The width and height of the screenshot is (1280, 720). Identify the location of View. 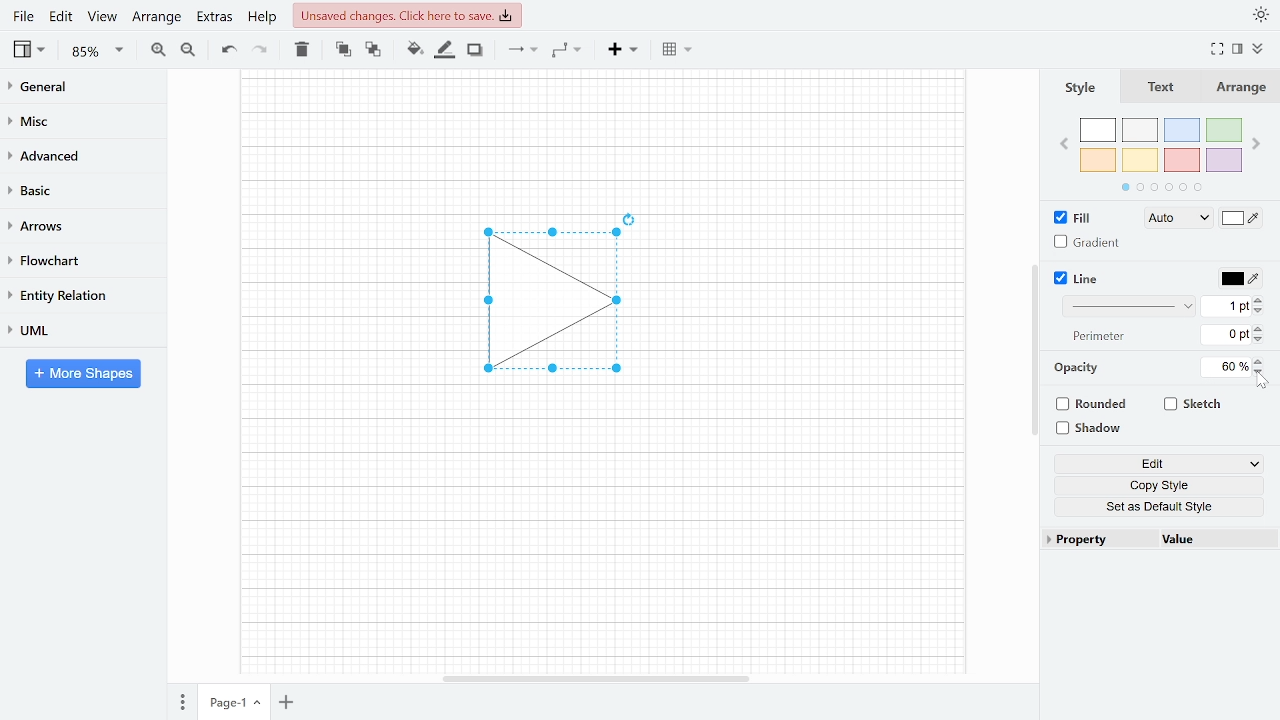
(31, 49).